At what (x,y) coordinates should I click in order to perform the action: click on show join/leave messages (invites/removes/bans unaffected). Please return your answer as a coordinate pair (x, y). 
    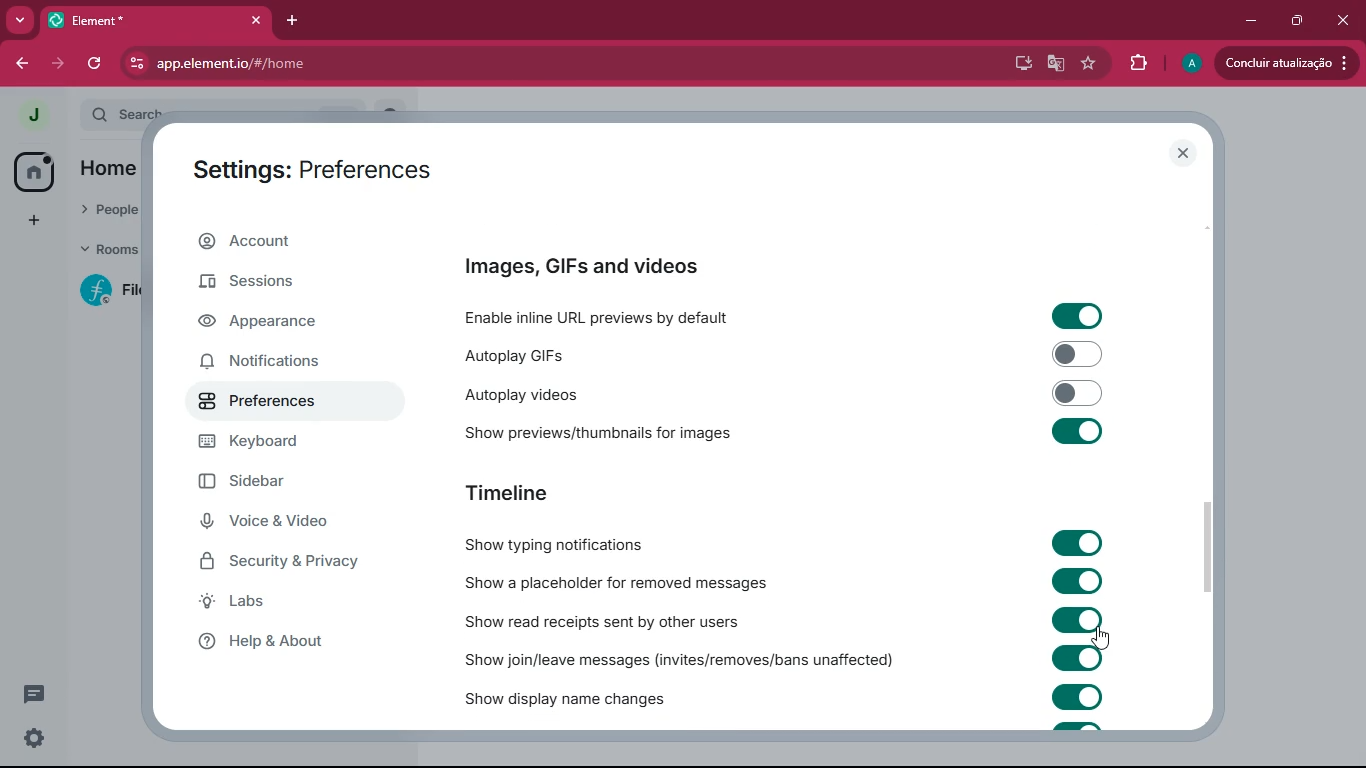
    Looking at the image, I should click on (681, 658).